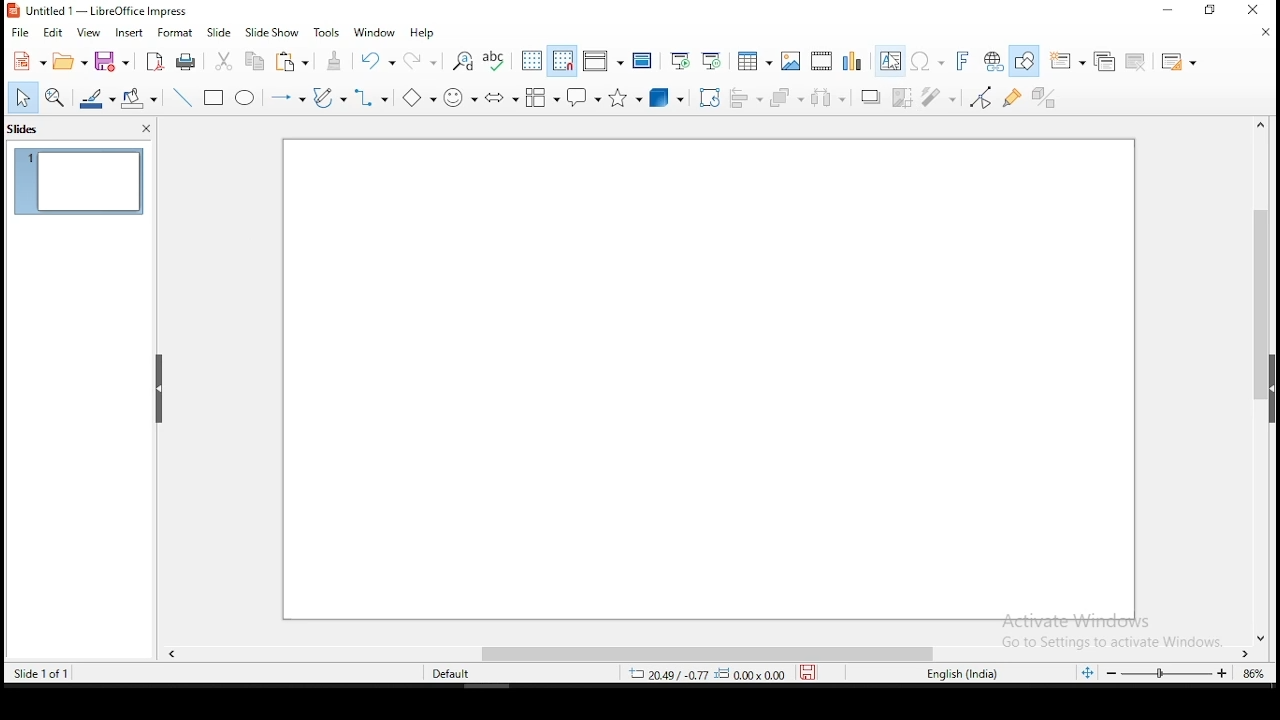 This screenshot has width=1280, height=720. Describe the element at coordinates (104, 12) in the screenshot. I see `icon and filename` at that location.